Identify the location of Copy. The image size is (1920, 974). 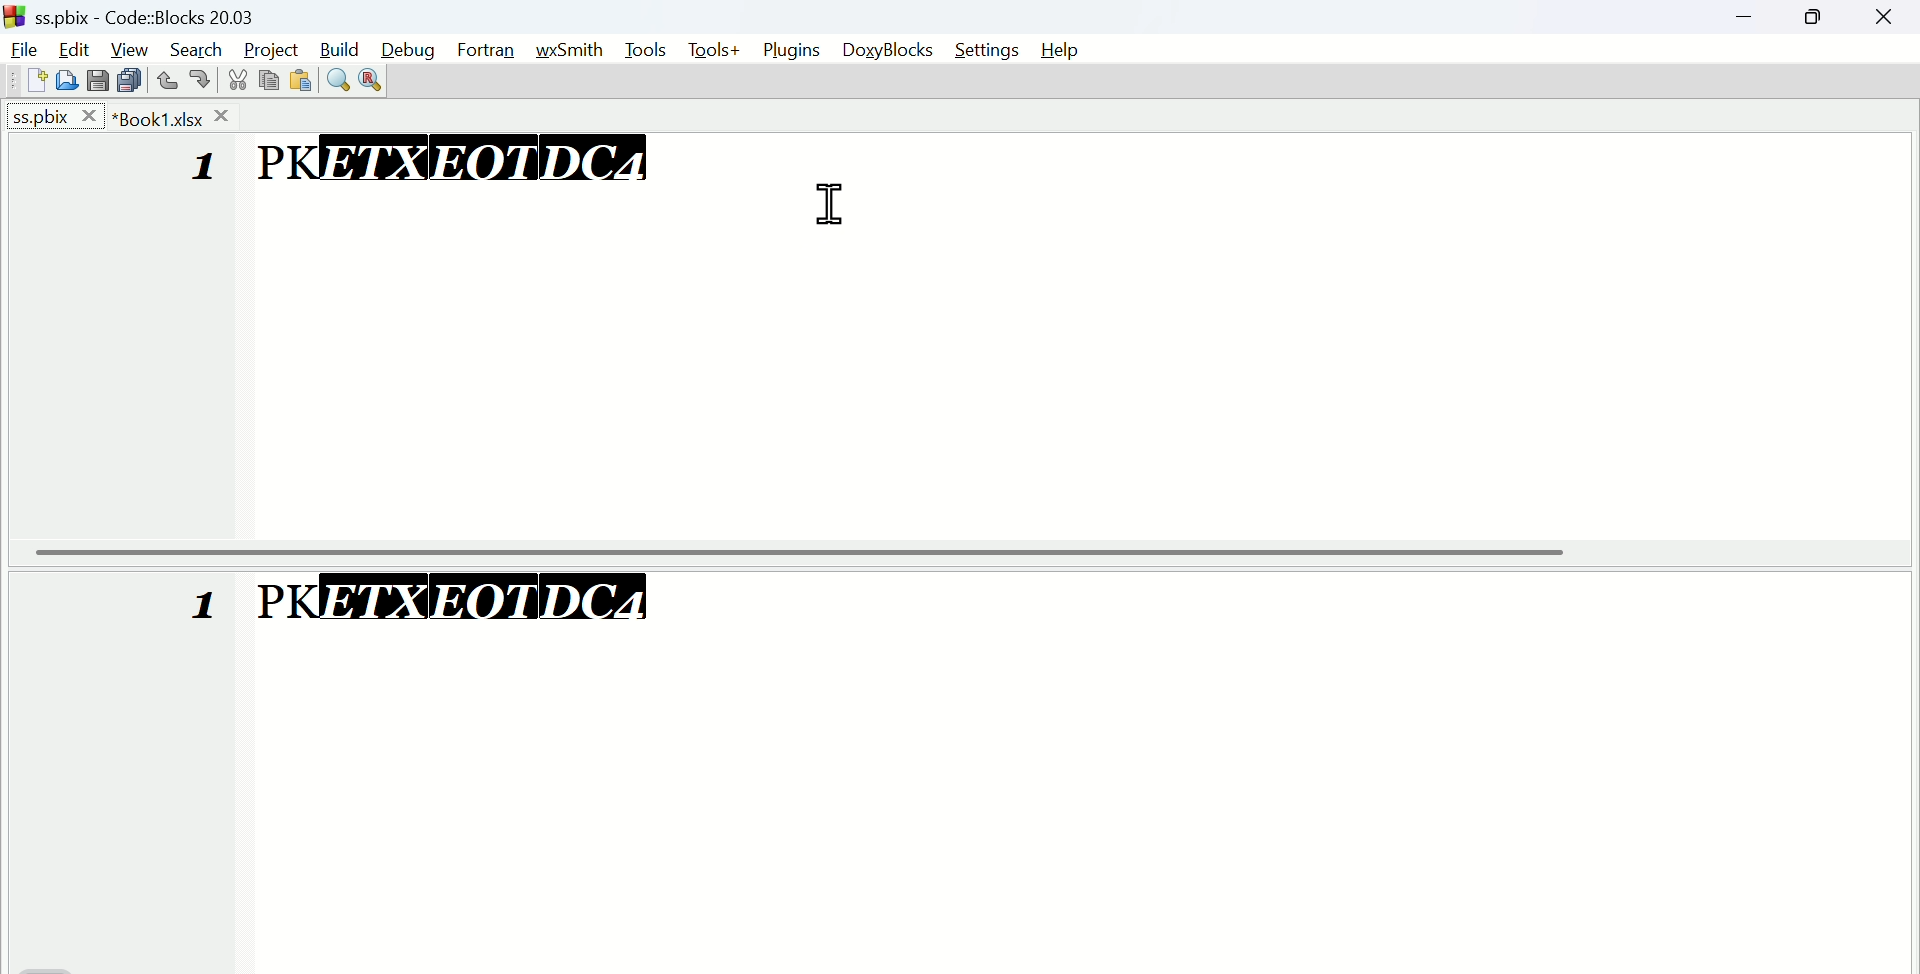
(265, 82).